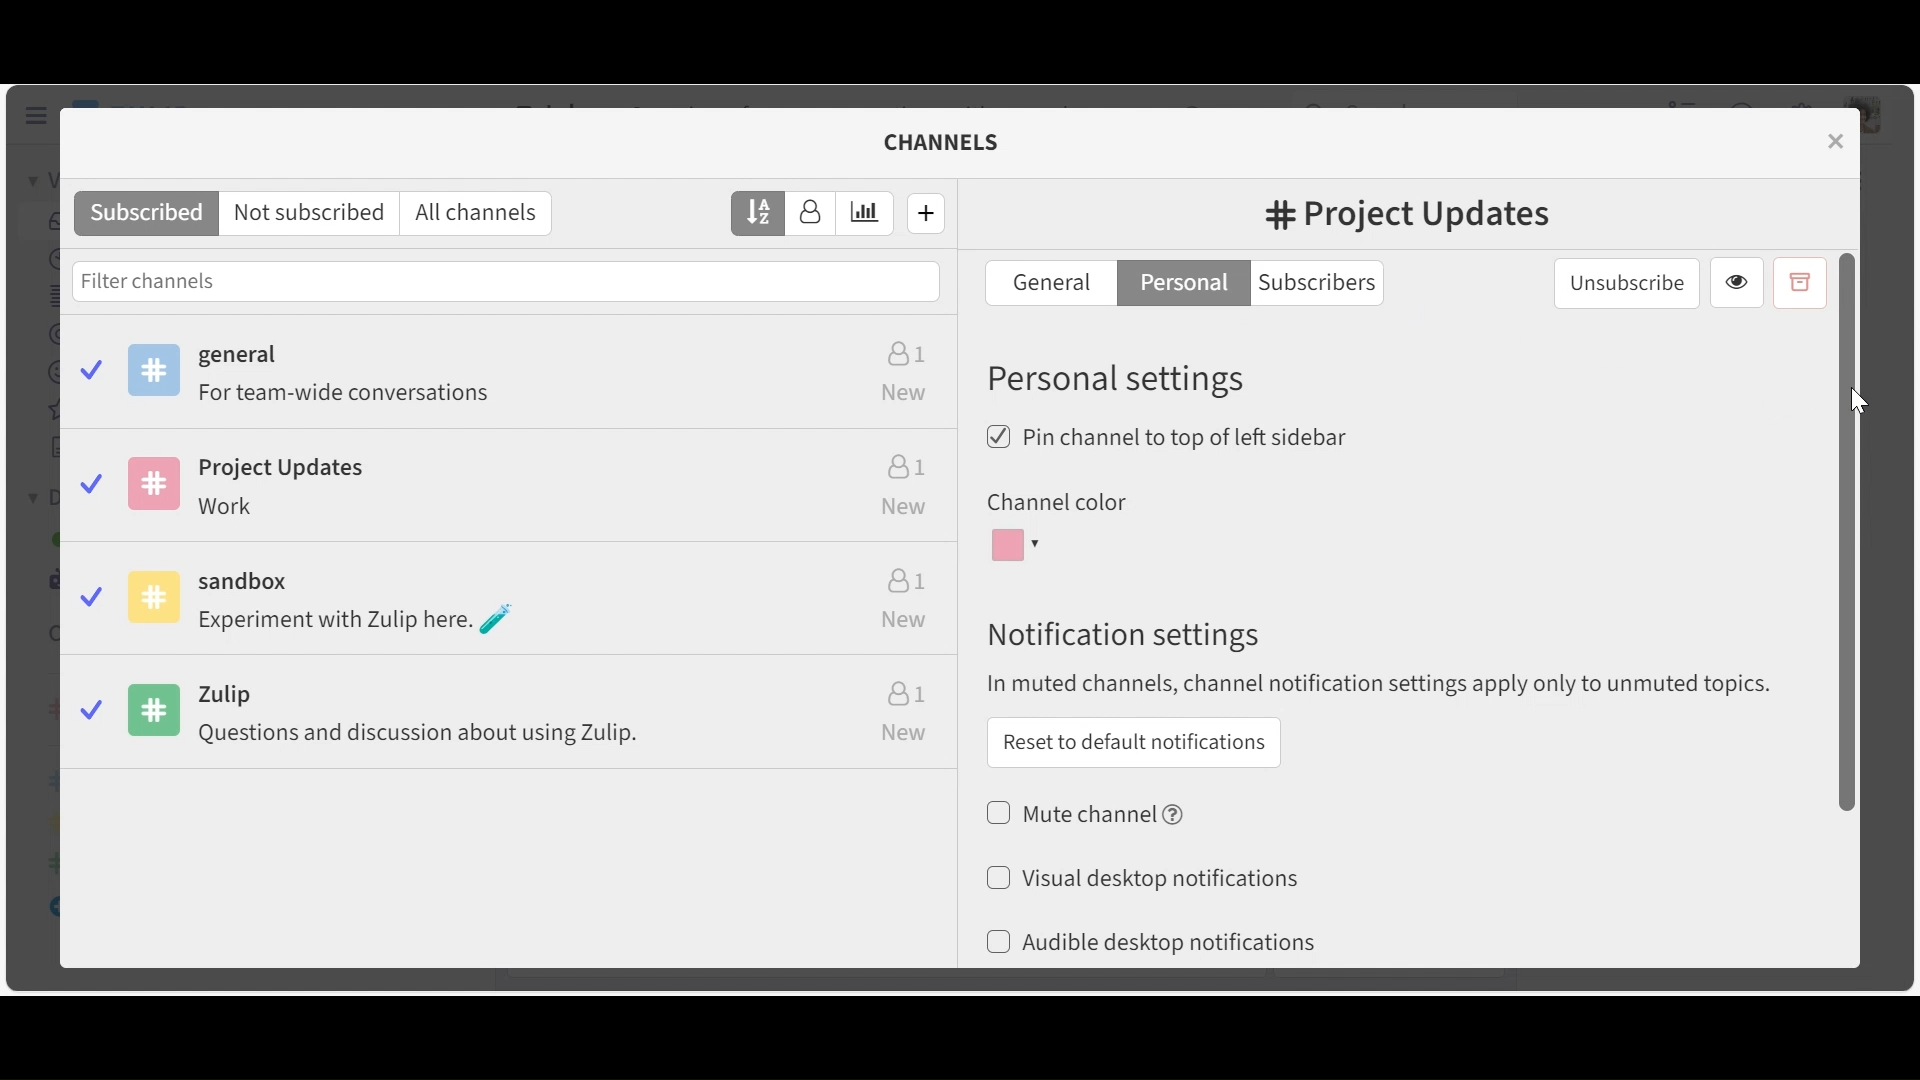  What do you see at coordinates (1845, 532) in the screenshot?
I see `Vertical Scroll bar` at bounding box center [1845, 532].